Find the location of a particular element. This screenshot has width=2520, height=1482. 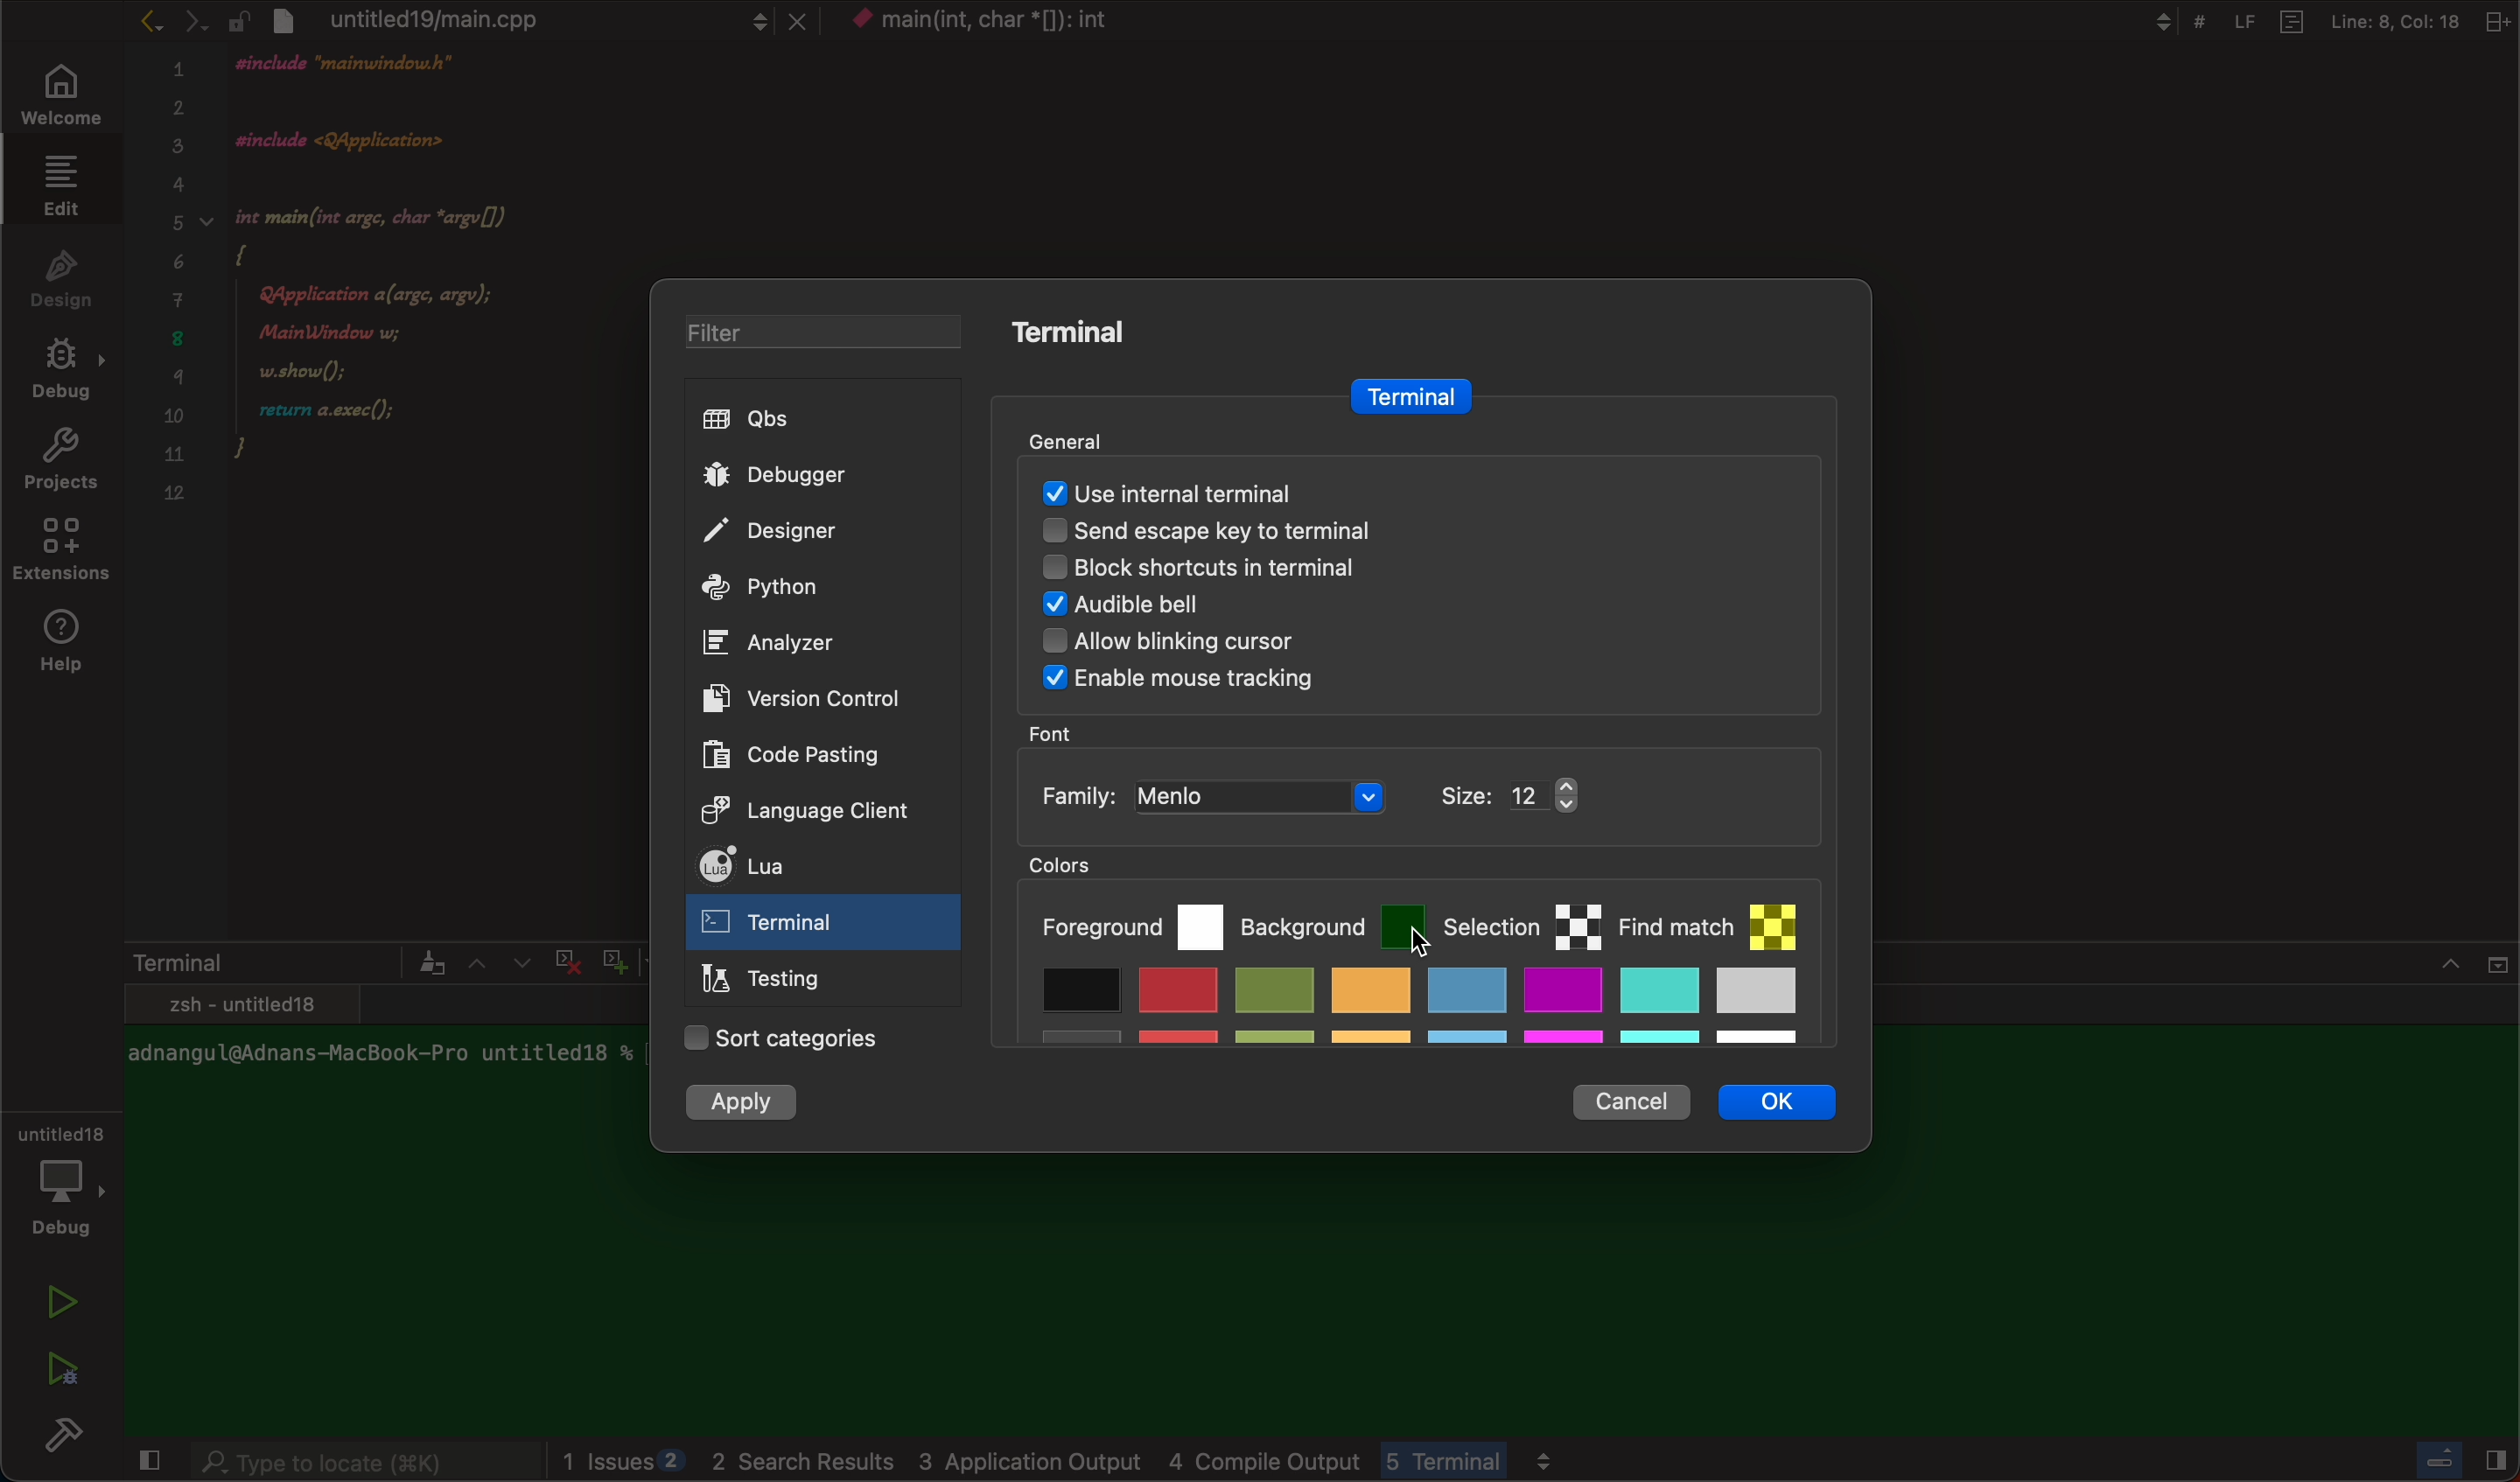

terminal is located at coordinates (1086, 332).